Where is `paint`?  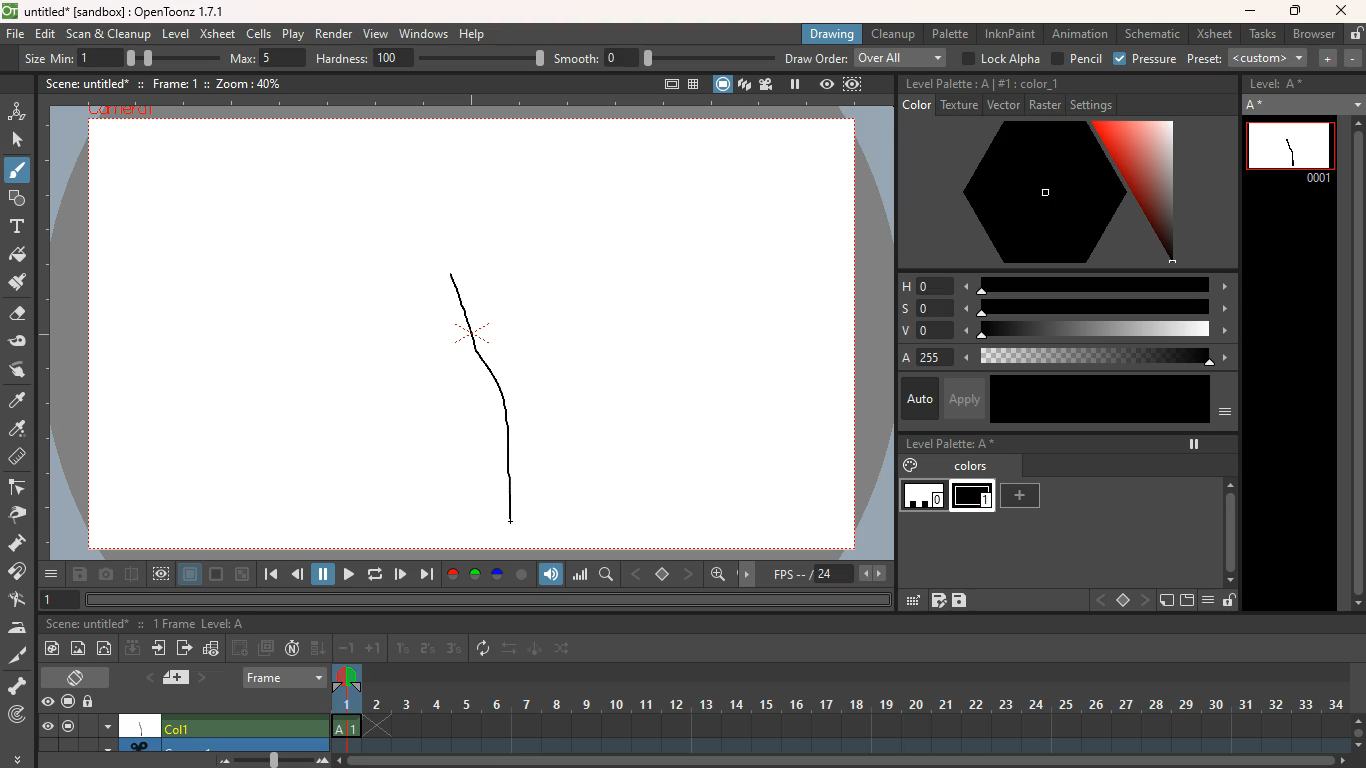 paint is located at coordinates (908, 466).